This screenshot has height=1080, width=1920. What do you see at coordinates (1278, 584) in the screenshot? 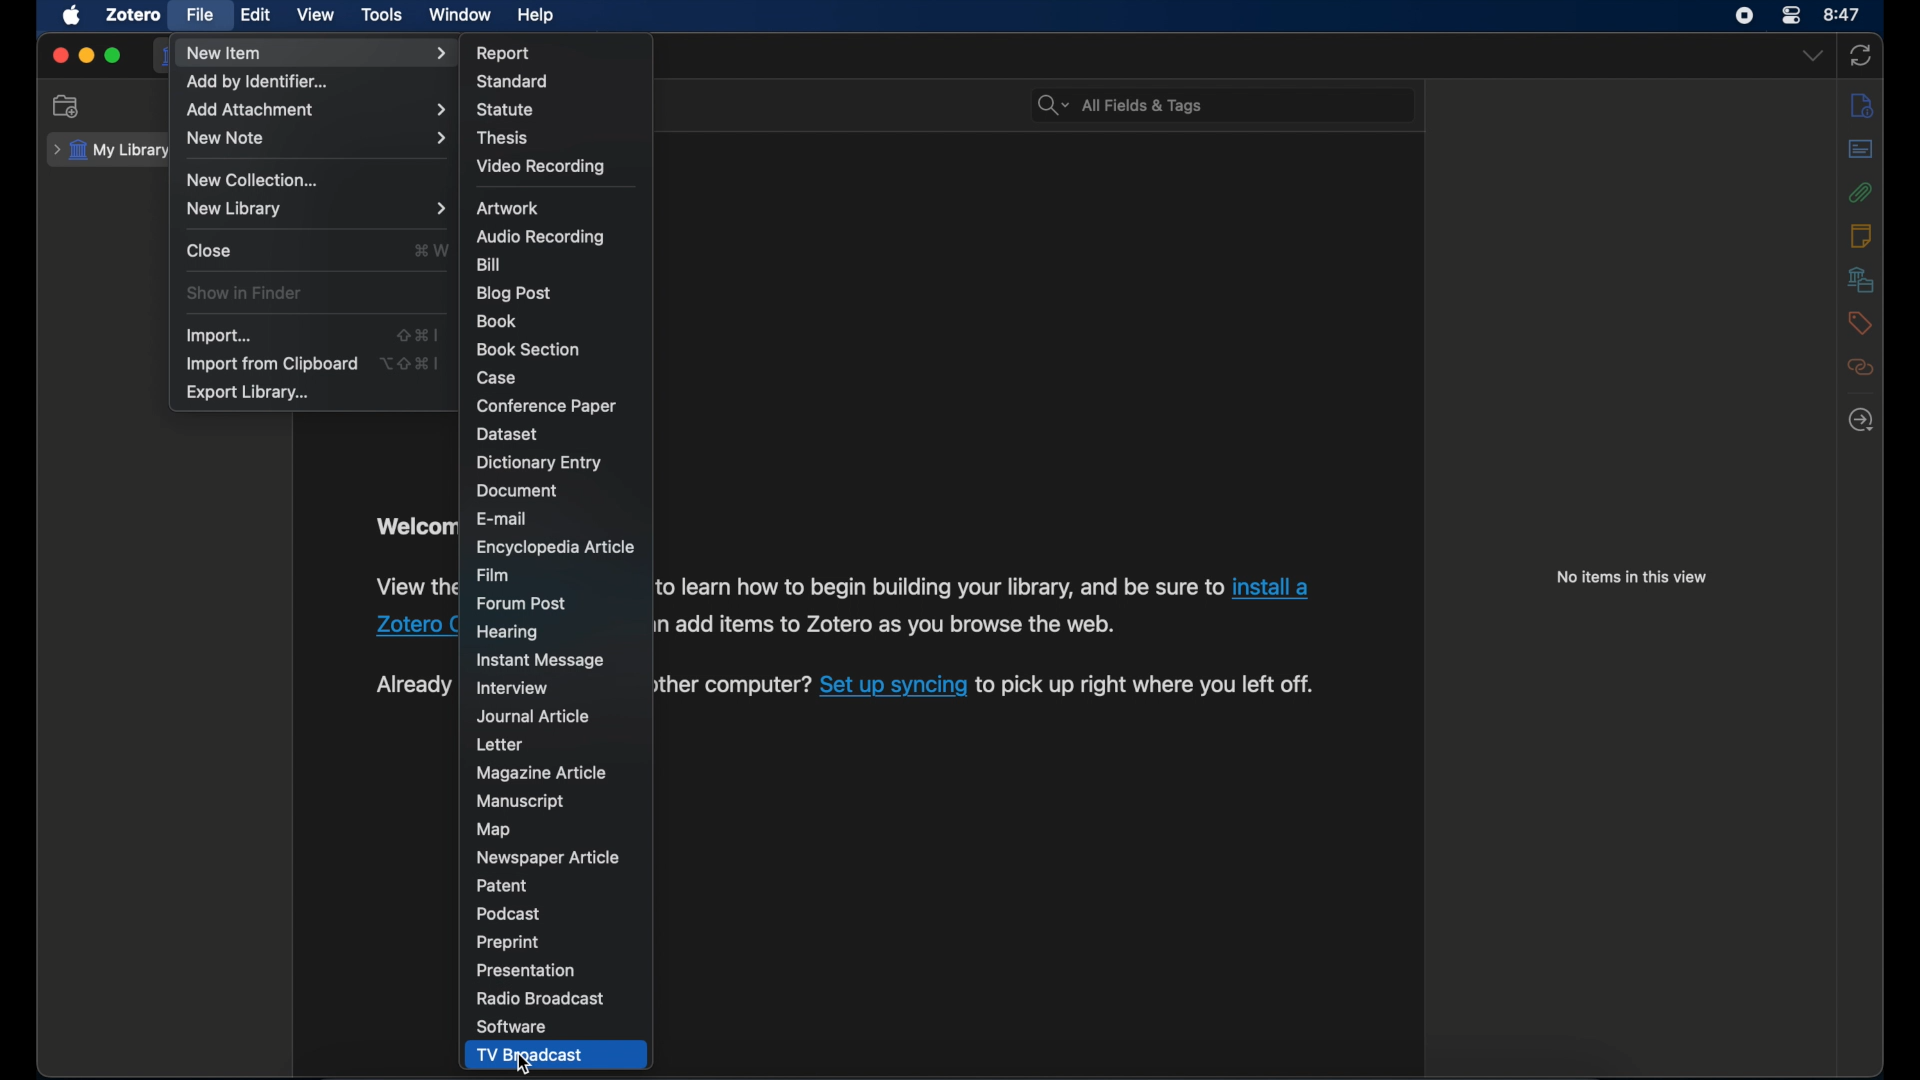
I see `Zotero connector link` at bounding box center [1278, 584].